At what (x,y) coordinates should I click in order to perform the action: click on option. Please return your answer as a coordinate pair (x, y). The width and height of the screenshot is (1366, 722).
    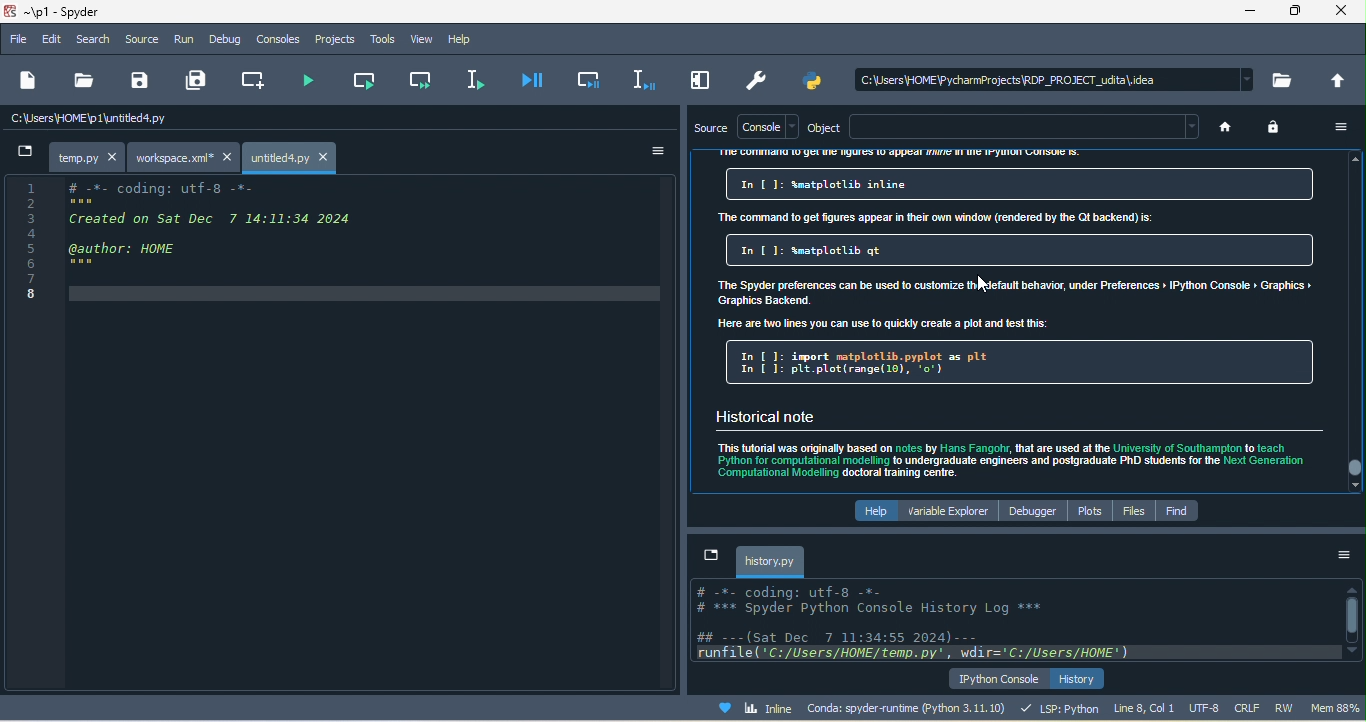
    Looking at the image, I should click on (1342, 127).